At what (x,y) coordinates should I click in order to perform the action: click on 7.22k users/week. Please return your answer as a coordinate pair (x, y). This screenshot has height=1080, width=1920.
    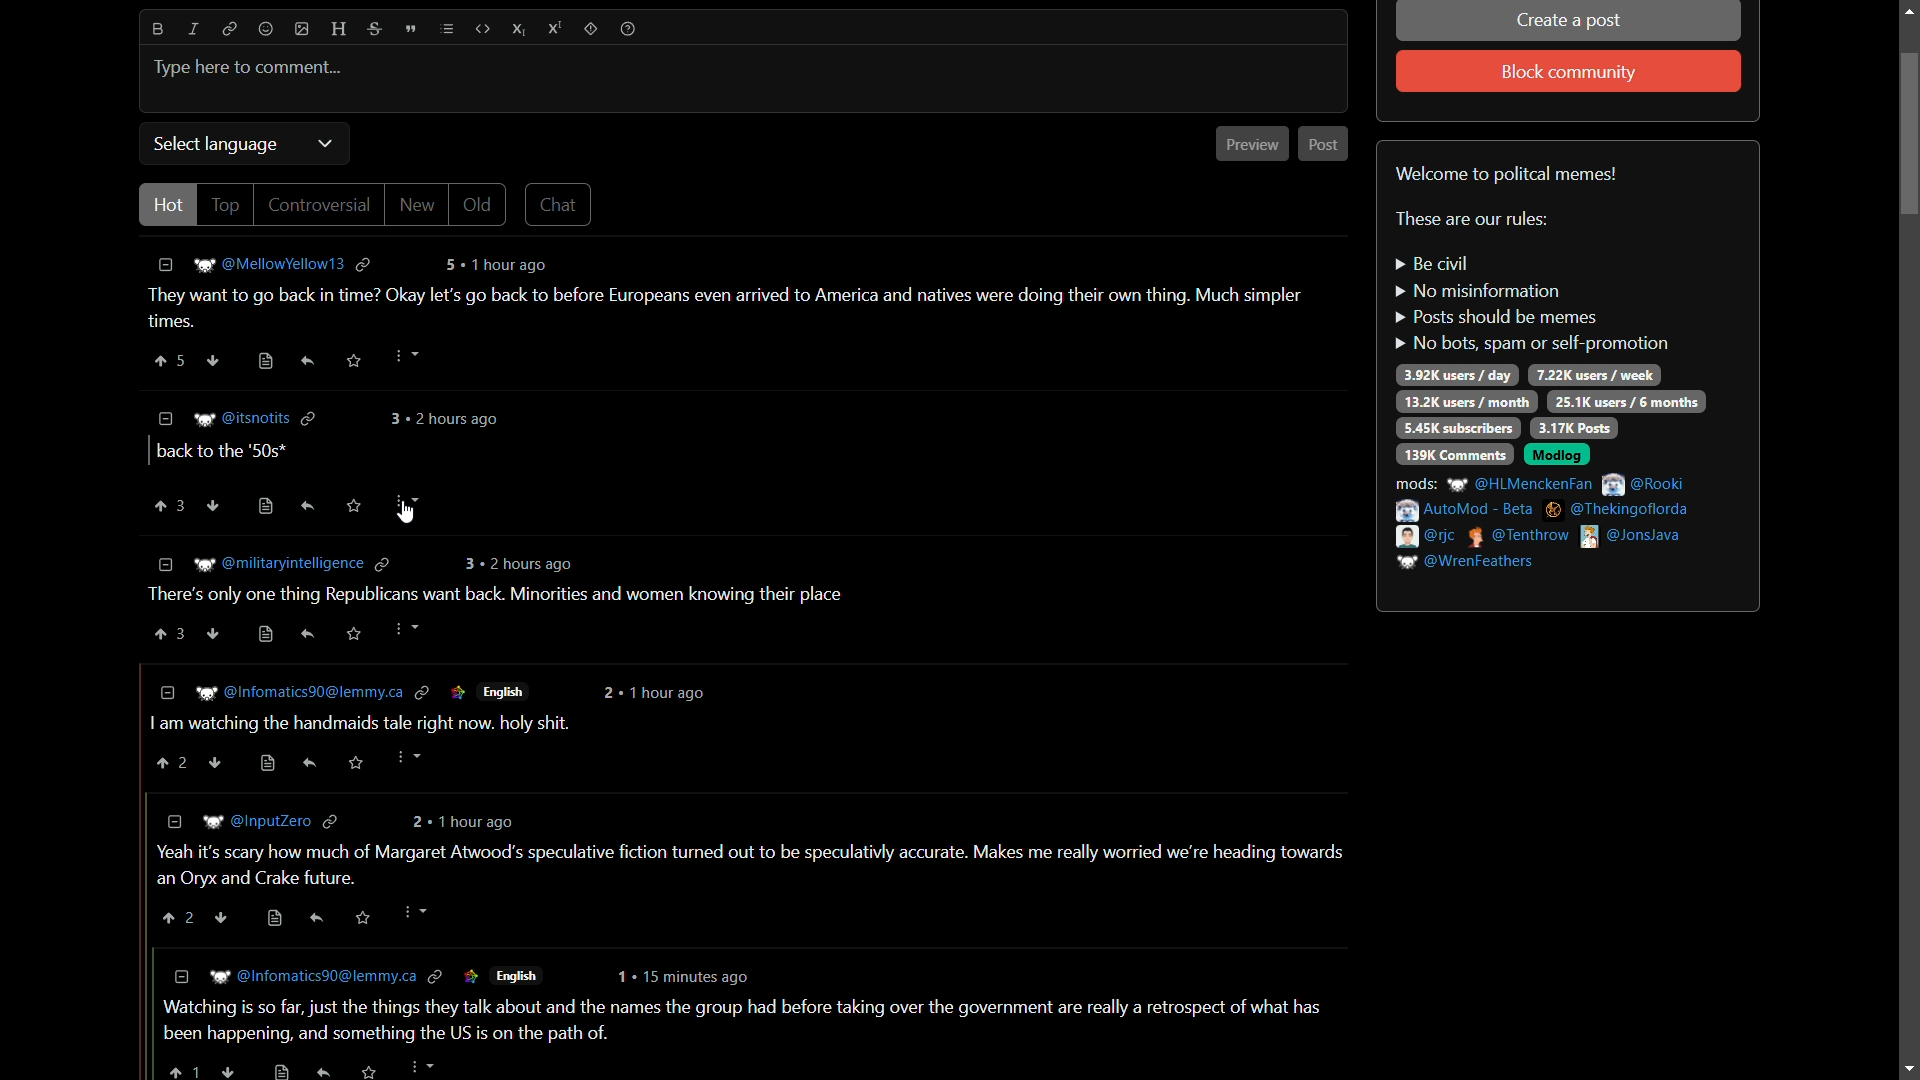
    Looking at the image, I should click on (1594, 376).